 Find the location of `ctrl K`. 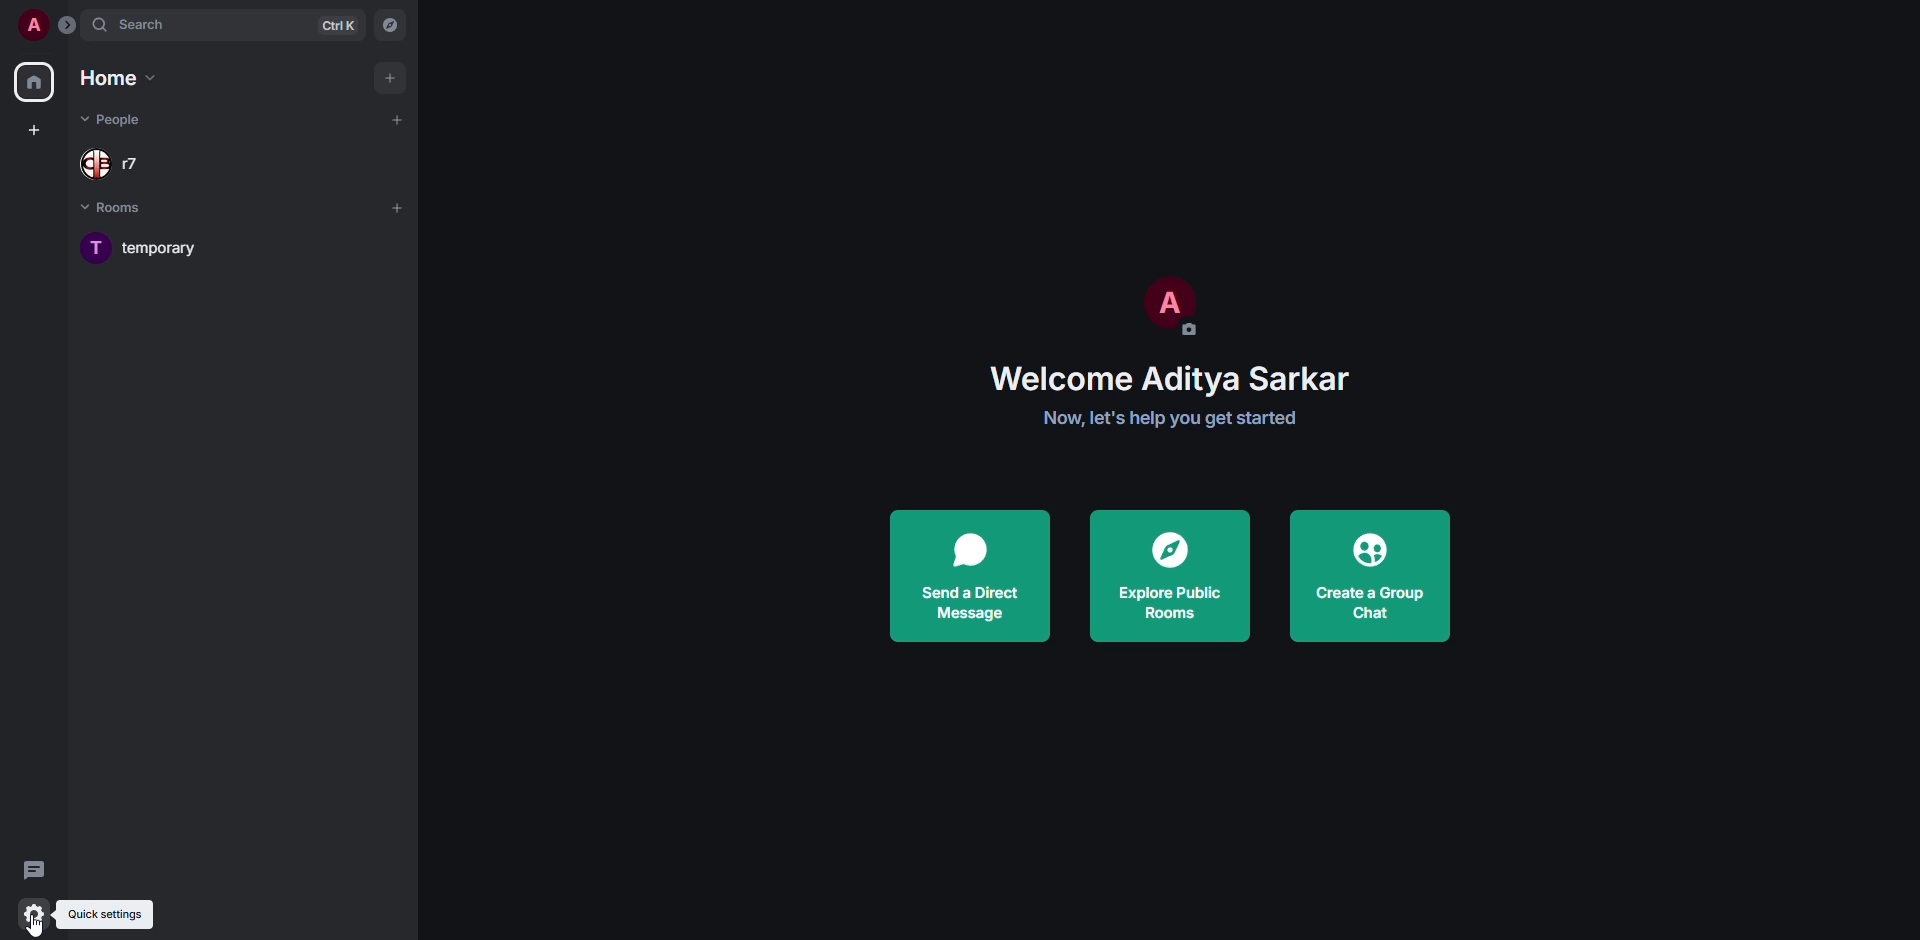

ctrl K is located at coordinates (338, 26).